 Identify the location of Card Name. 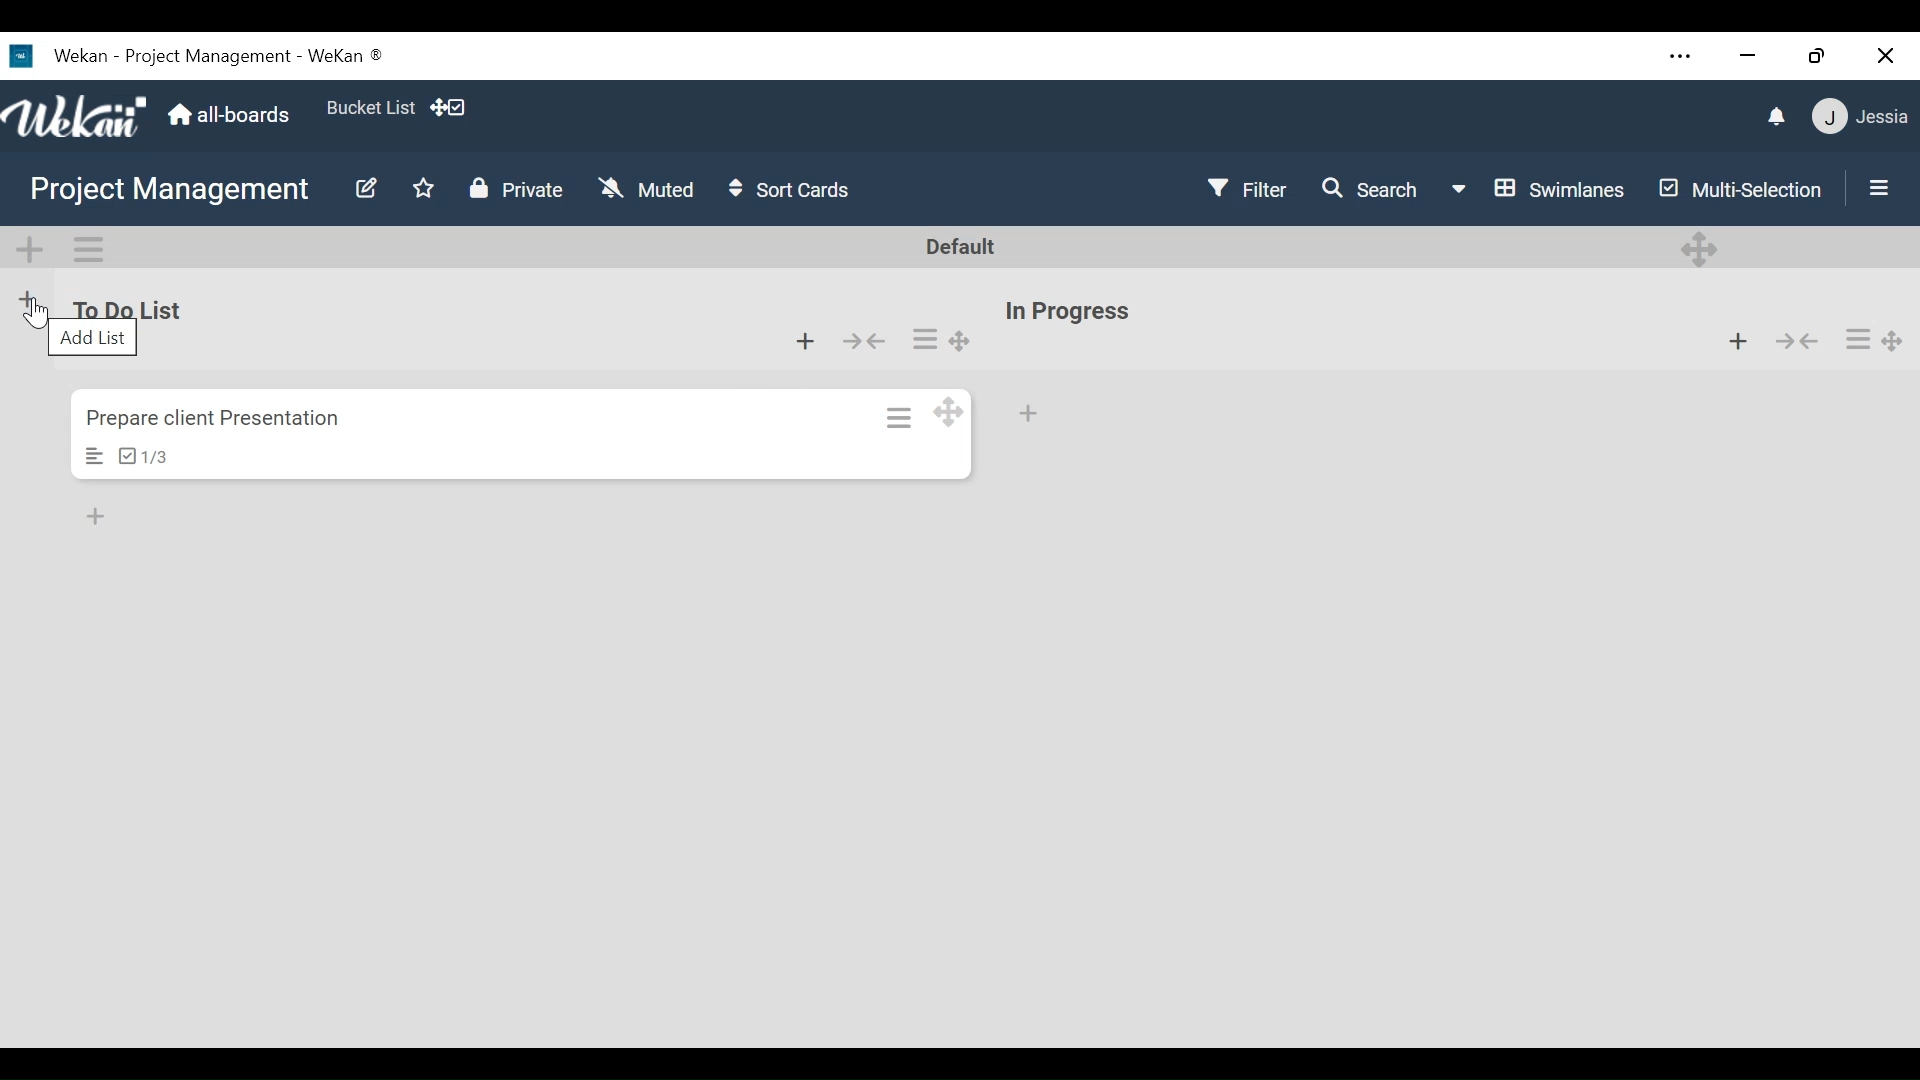
(230, 417).